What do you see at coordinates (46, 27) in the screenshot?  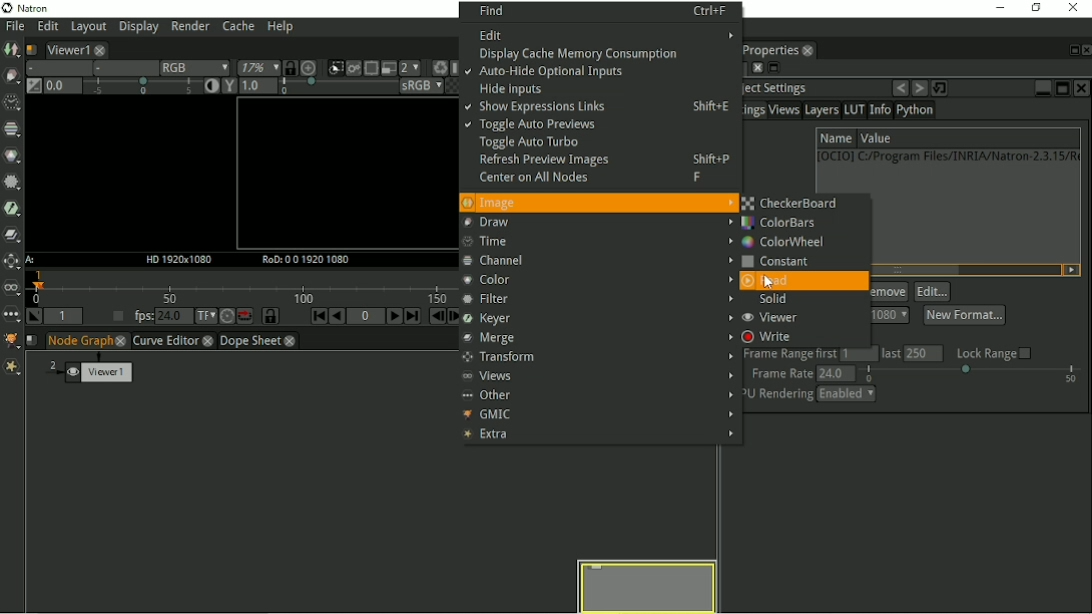 I see `Edit` at bounding box center [46, 27].